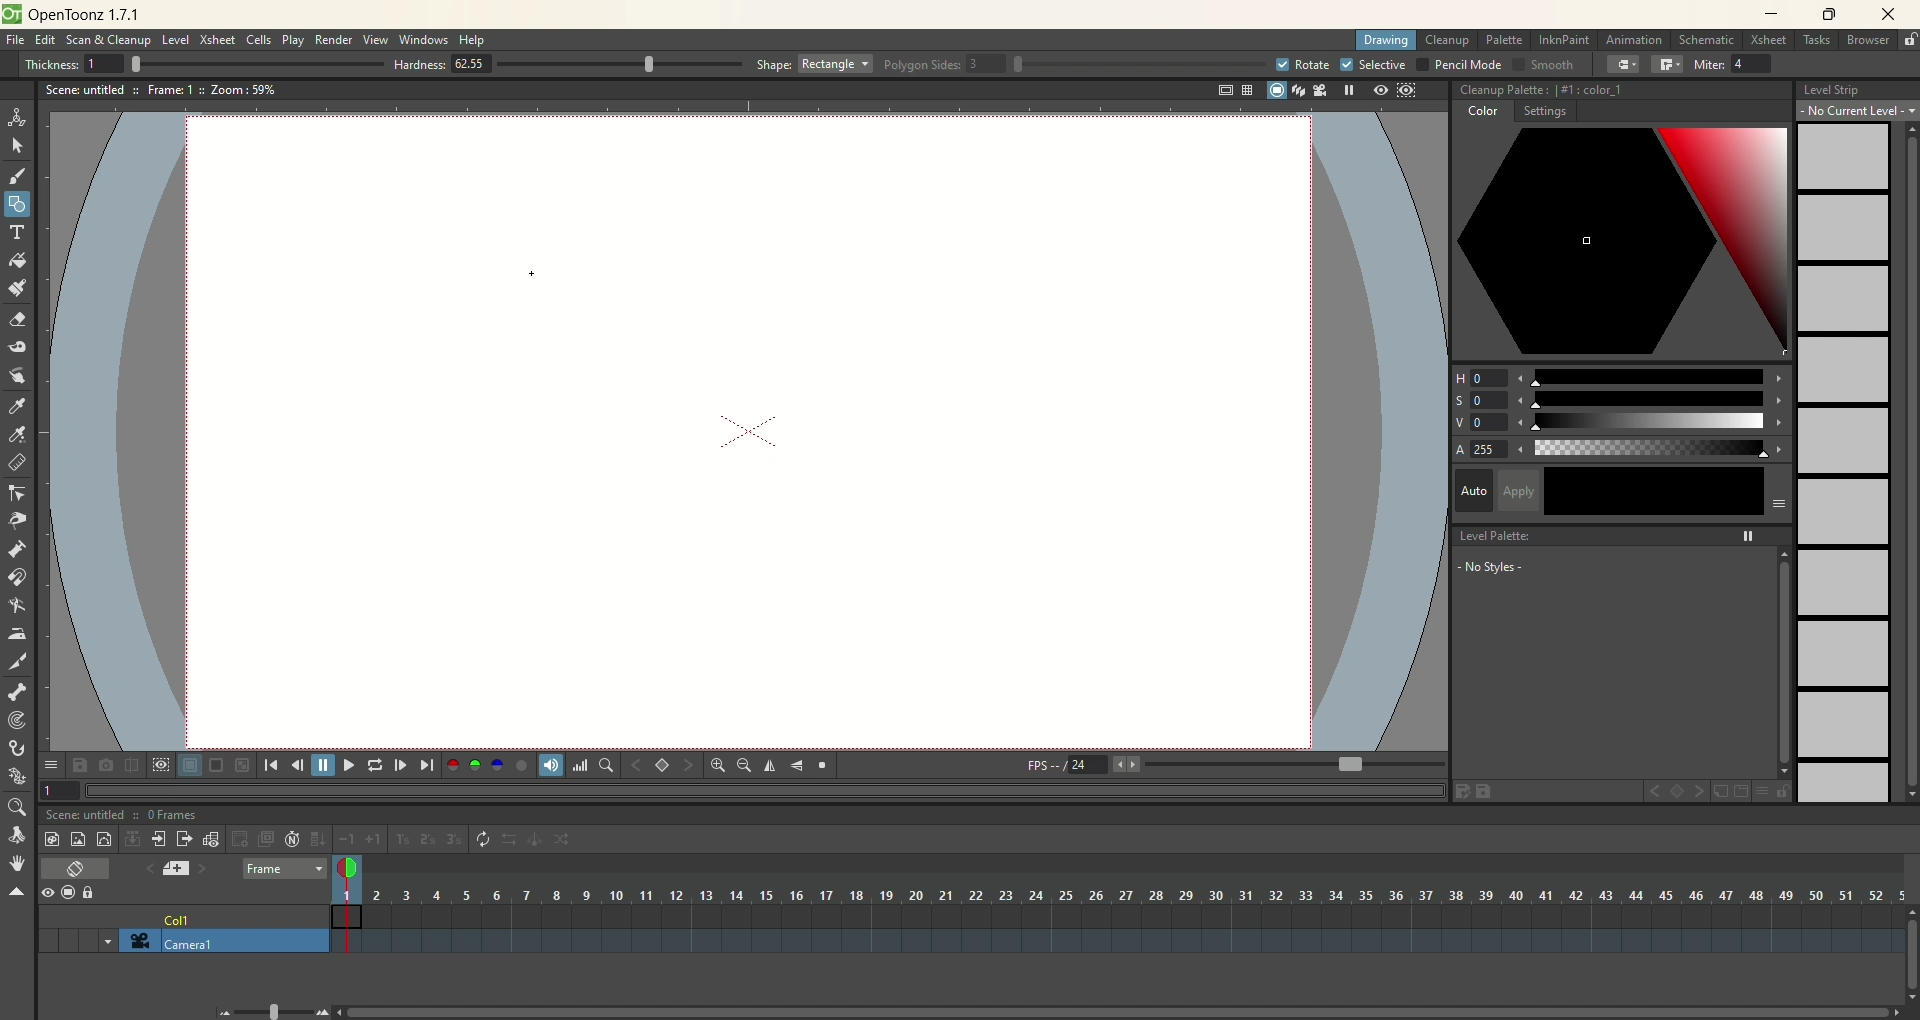  Describe the element at coordinates (19, 41) in the screenshot. I see `file` at that location.